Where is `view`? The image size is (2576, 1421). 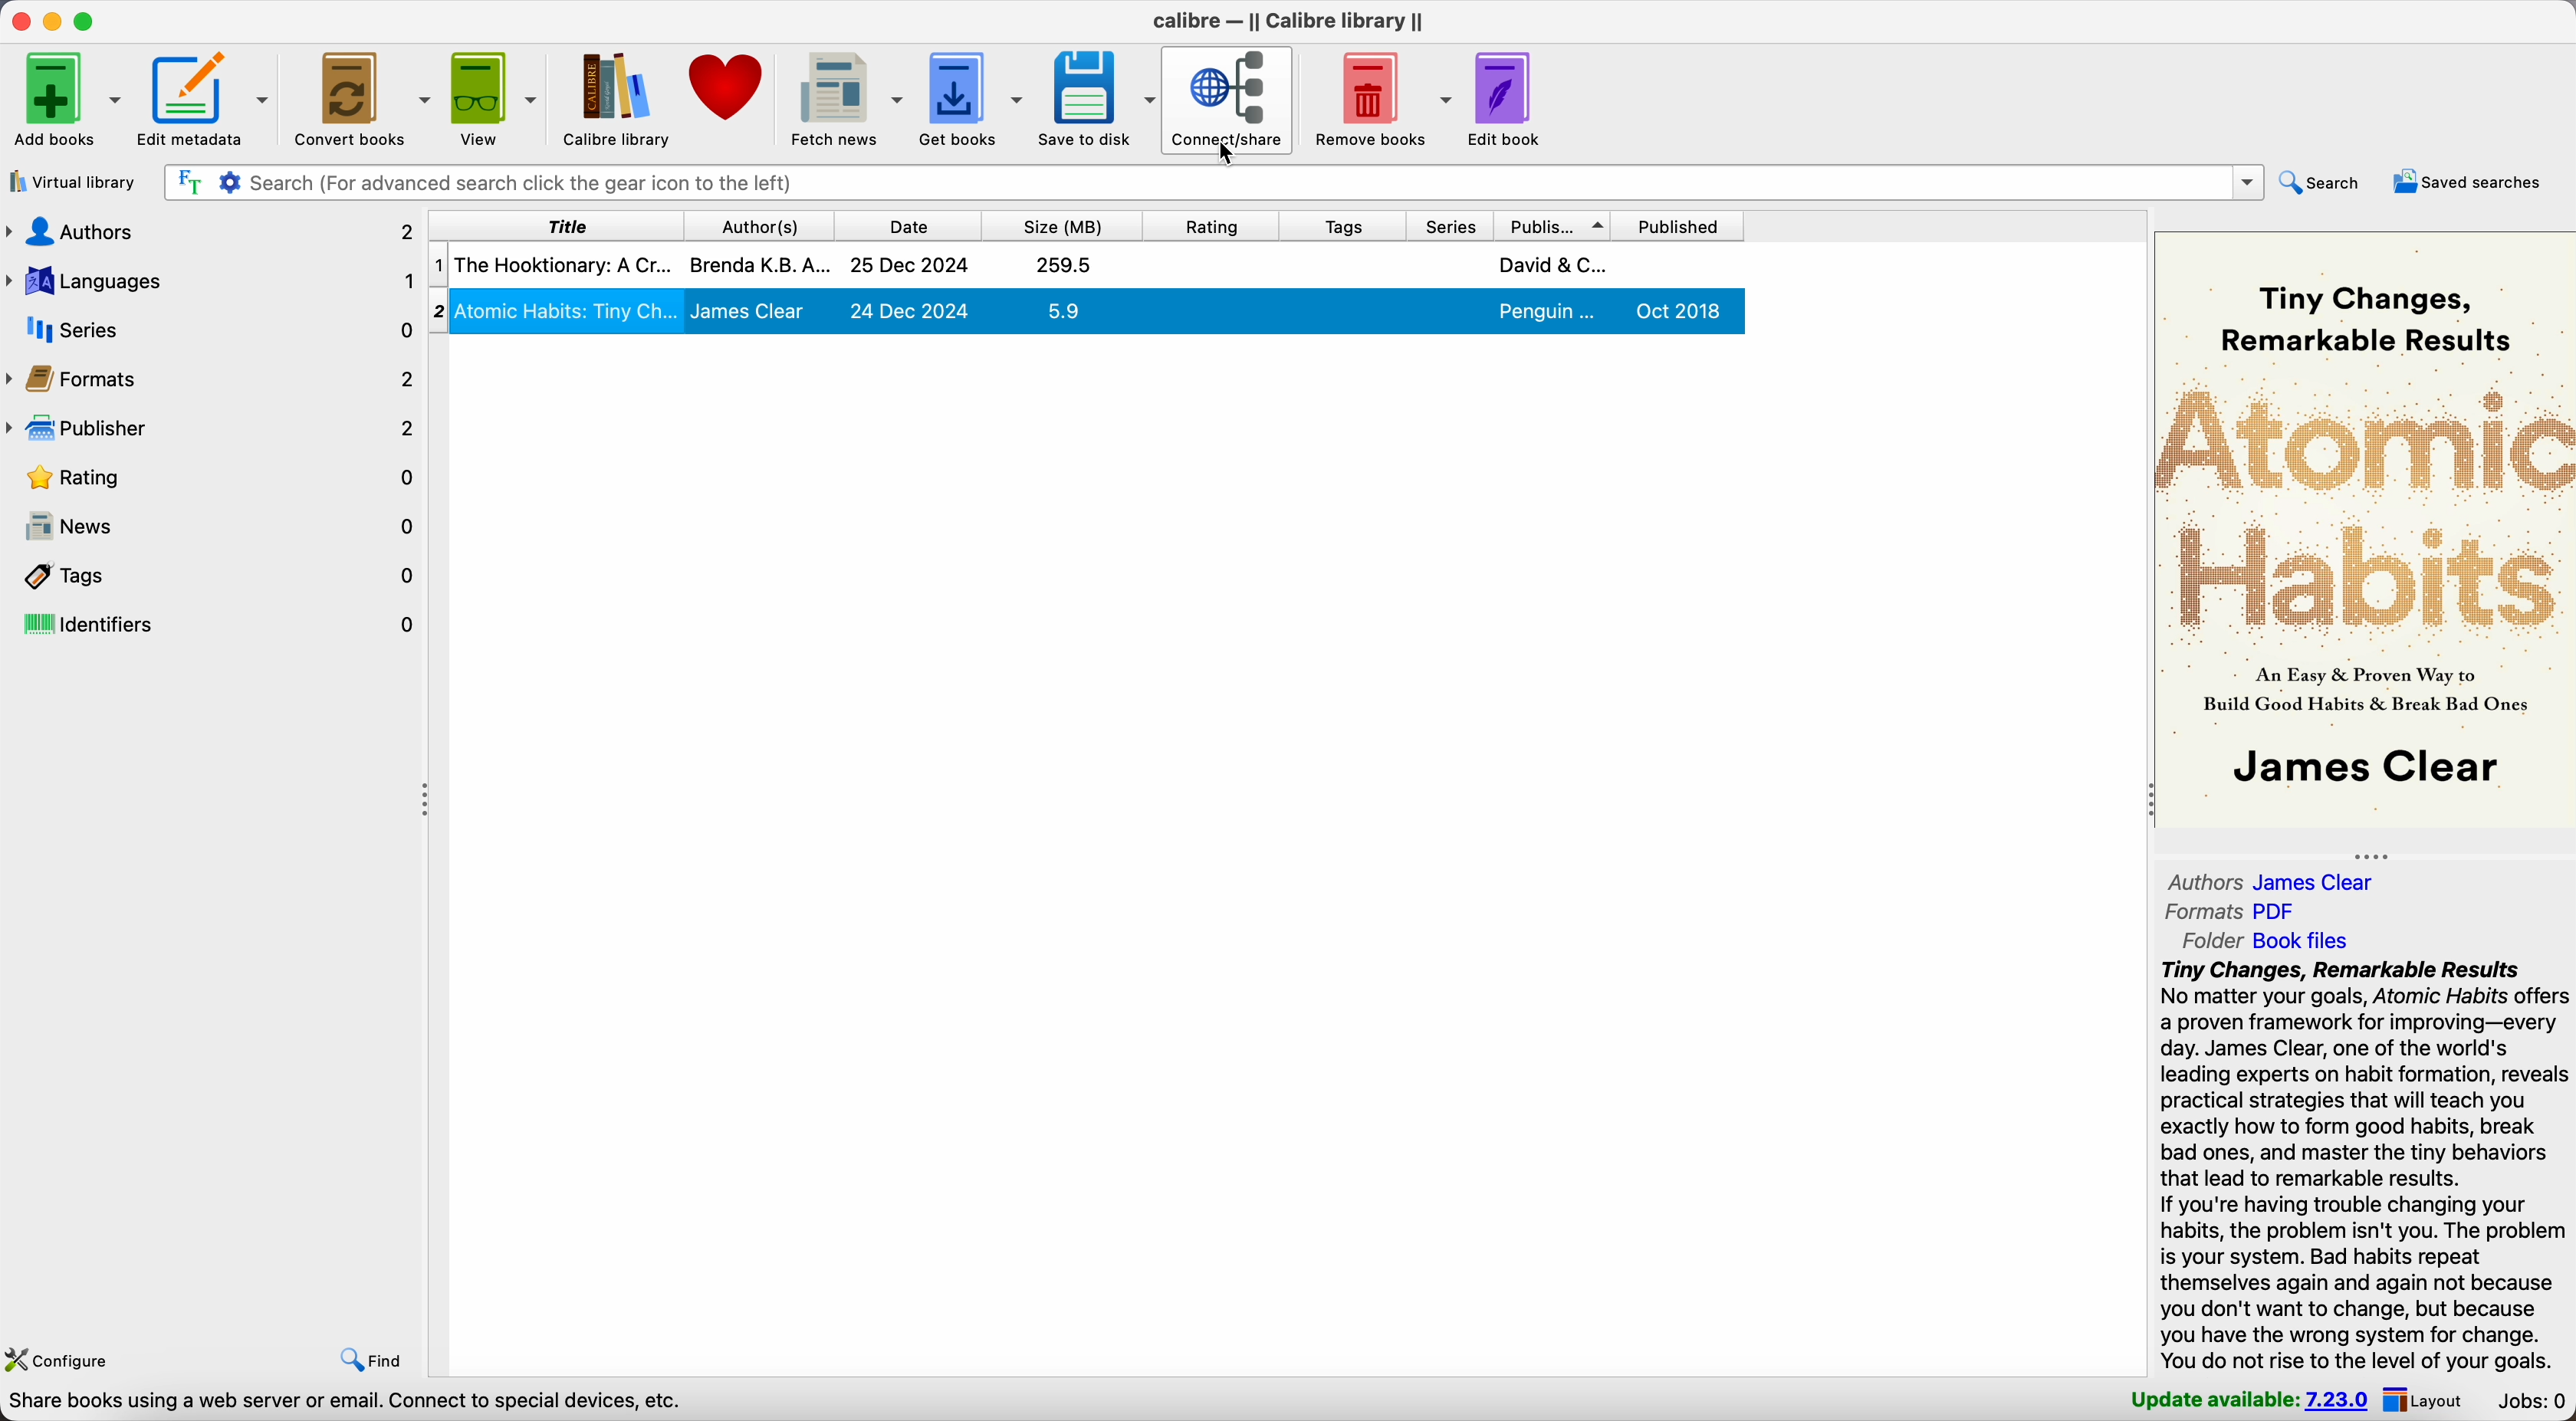
view is located at coordinates (496, 98).